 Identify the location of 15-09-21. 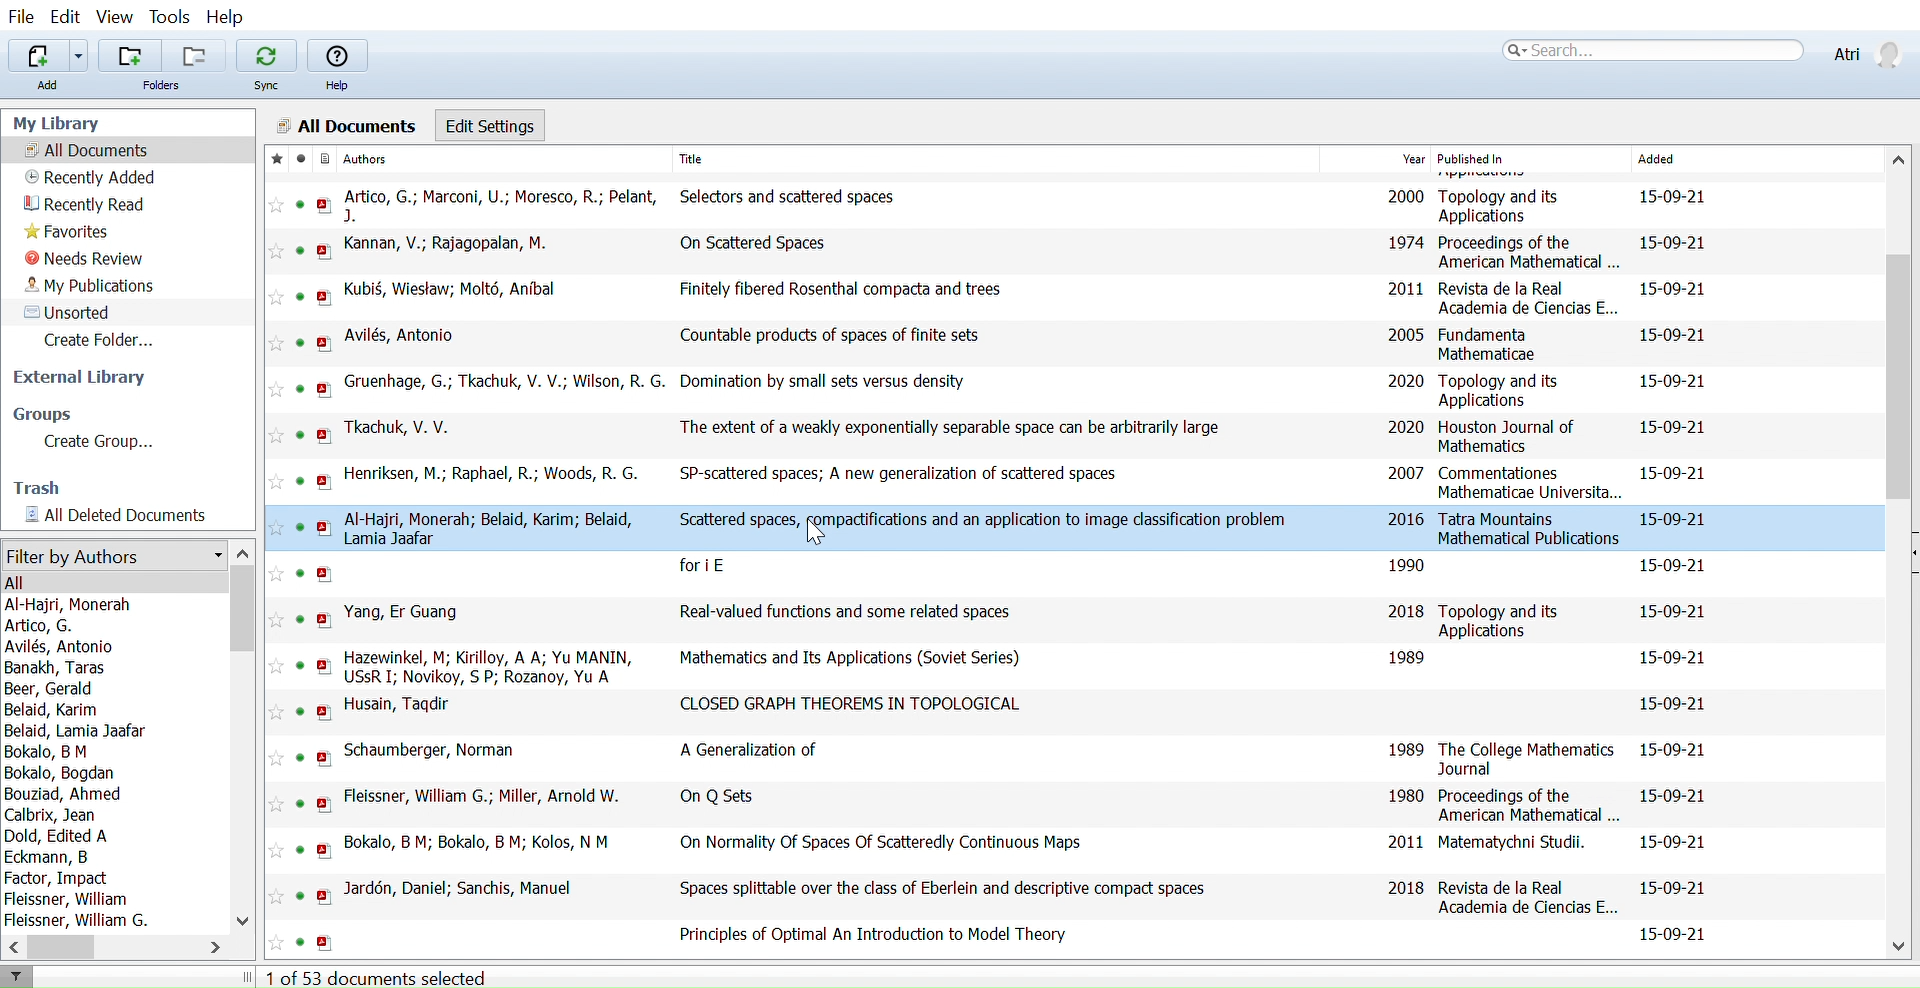
(1672, 610).